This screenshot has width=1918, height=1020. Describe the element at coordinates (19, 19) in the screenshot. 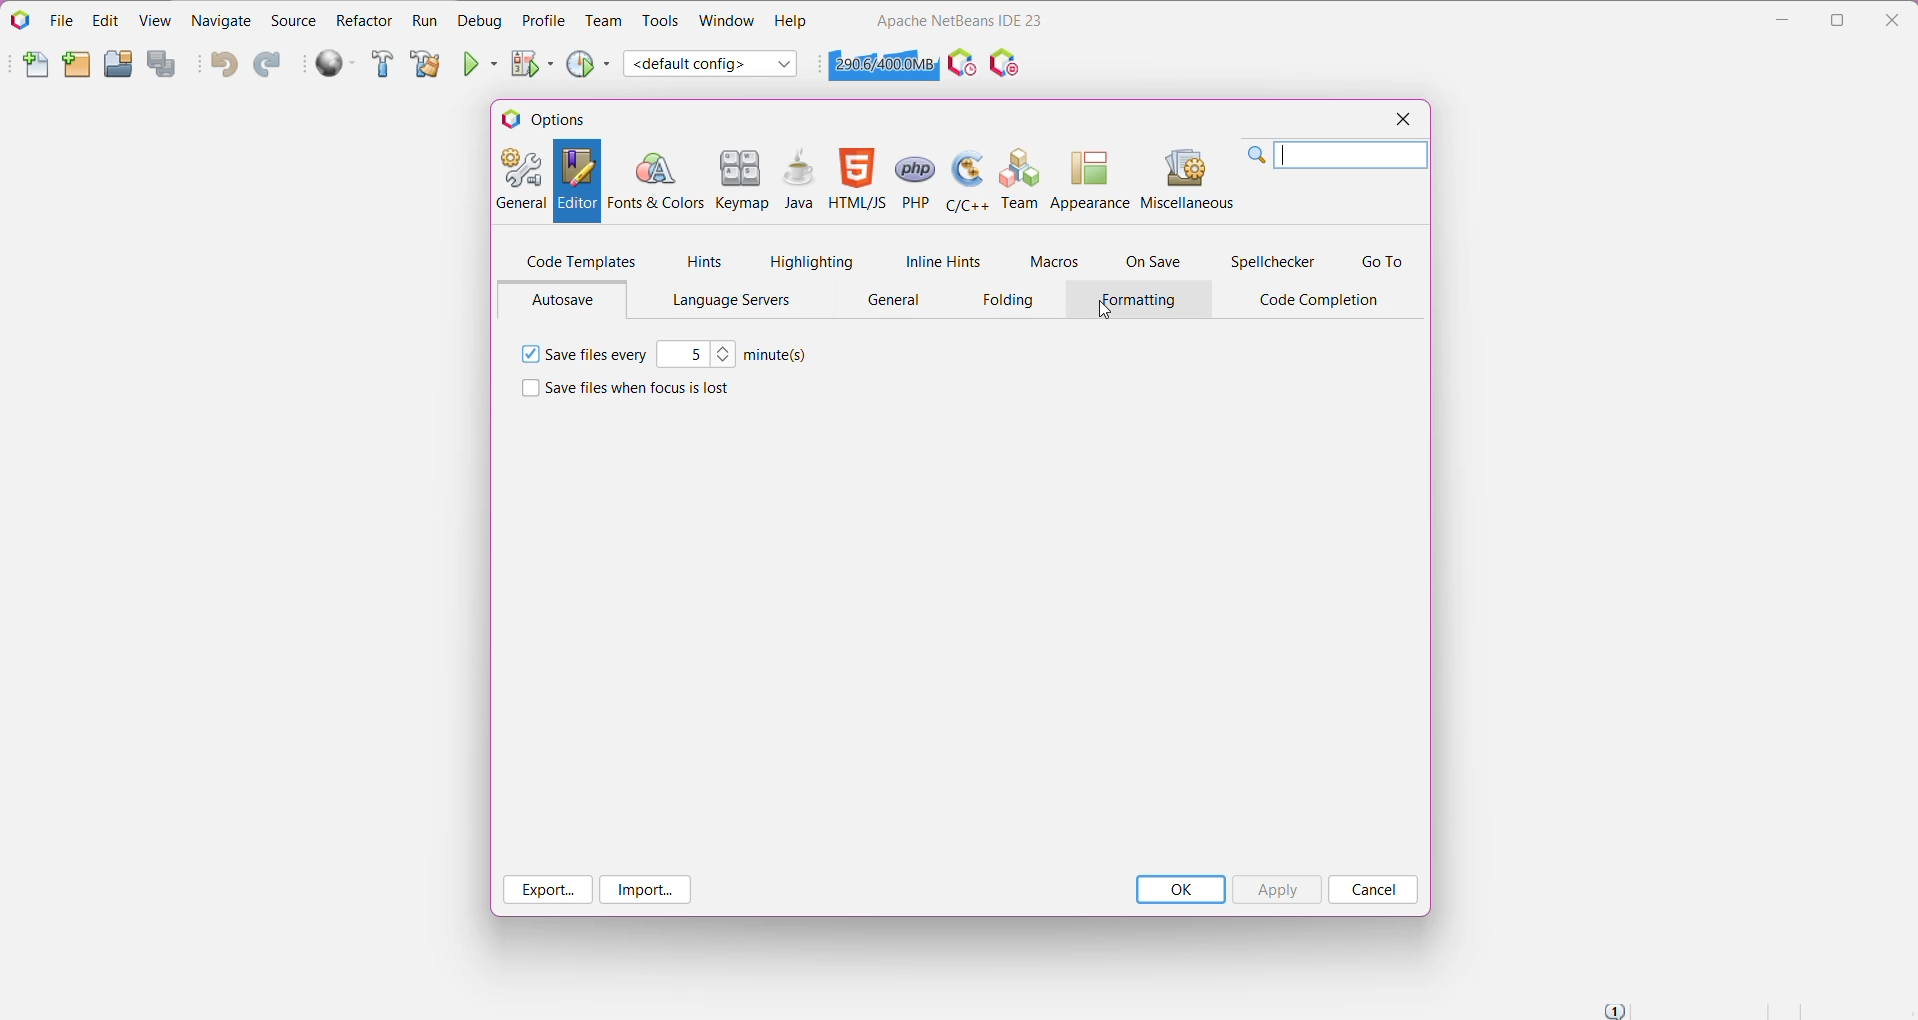

I see `Application Logo` at that location.